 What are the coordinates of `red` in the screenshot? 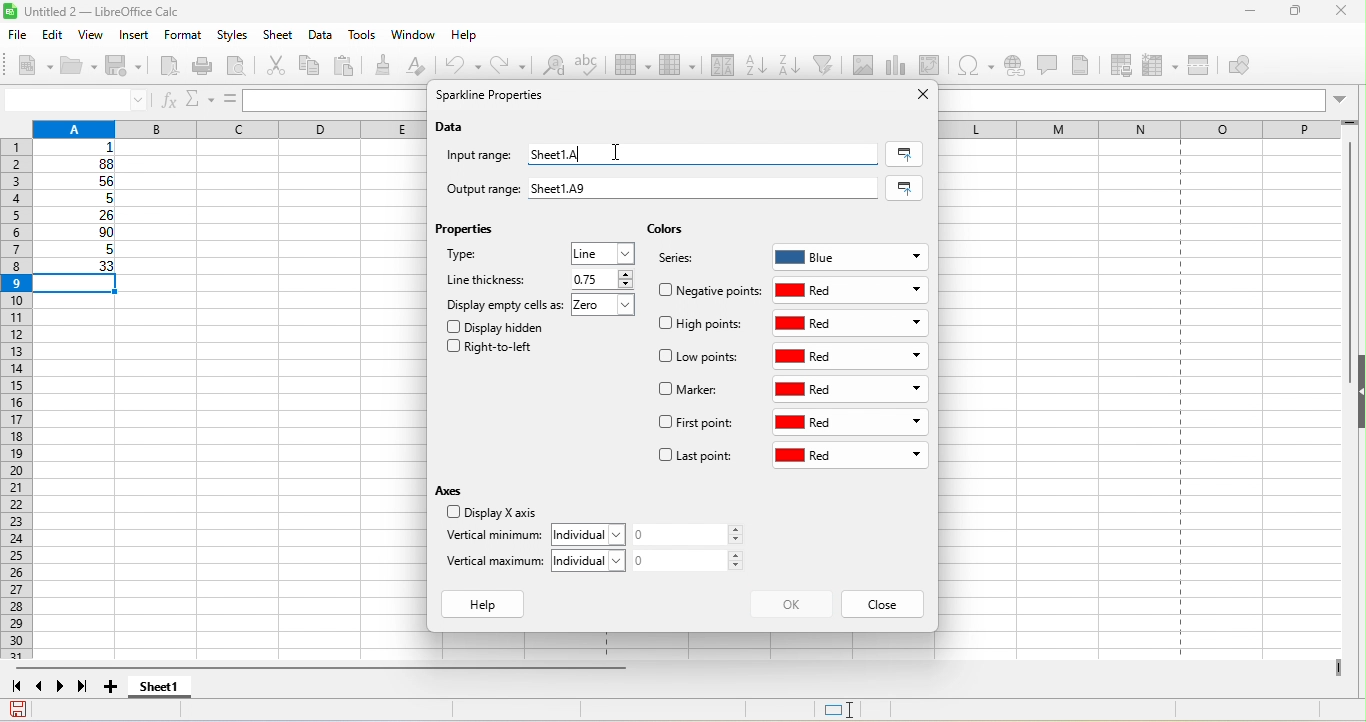 It's located at (853, 357).